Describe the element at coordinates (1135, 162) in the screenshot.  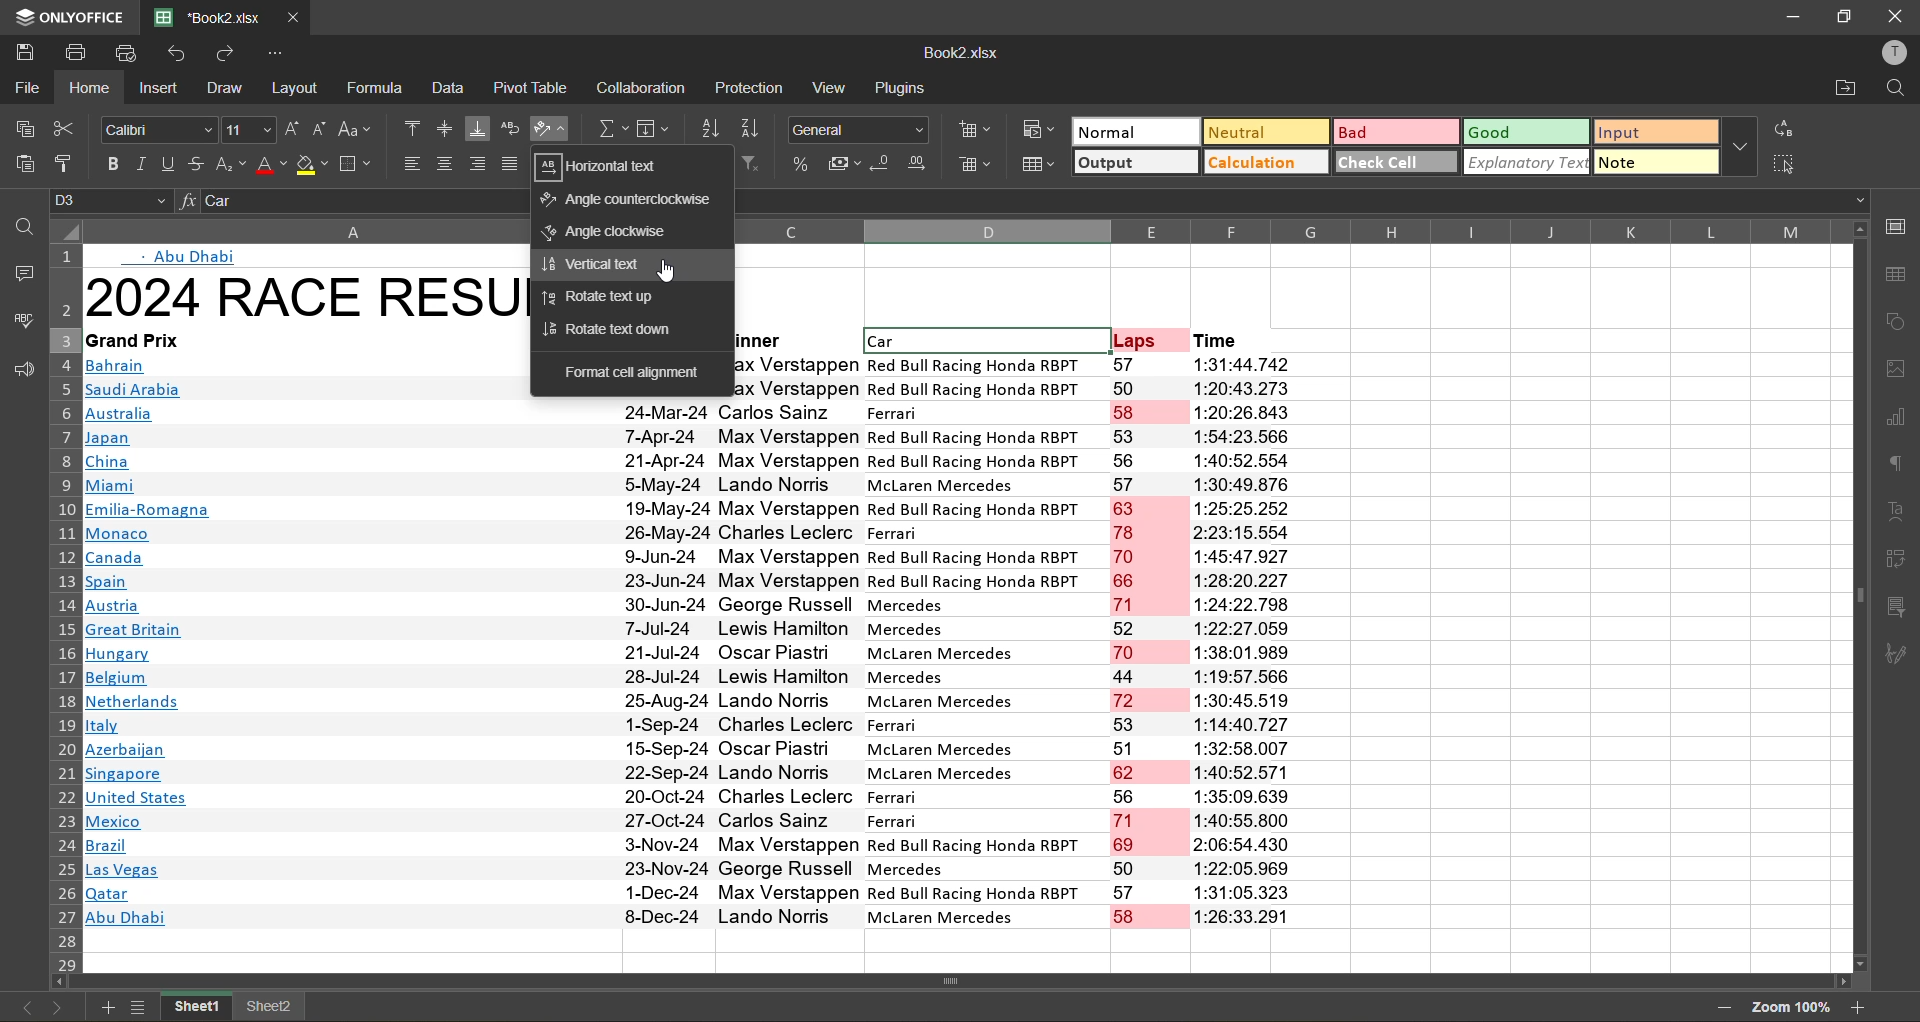
I see `output` at that location.